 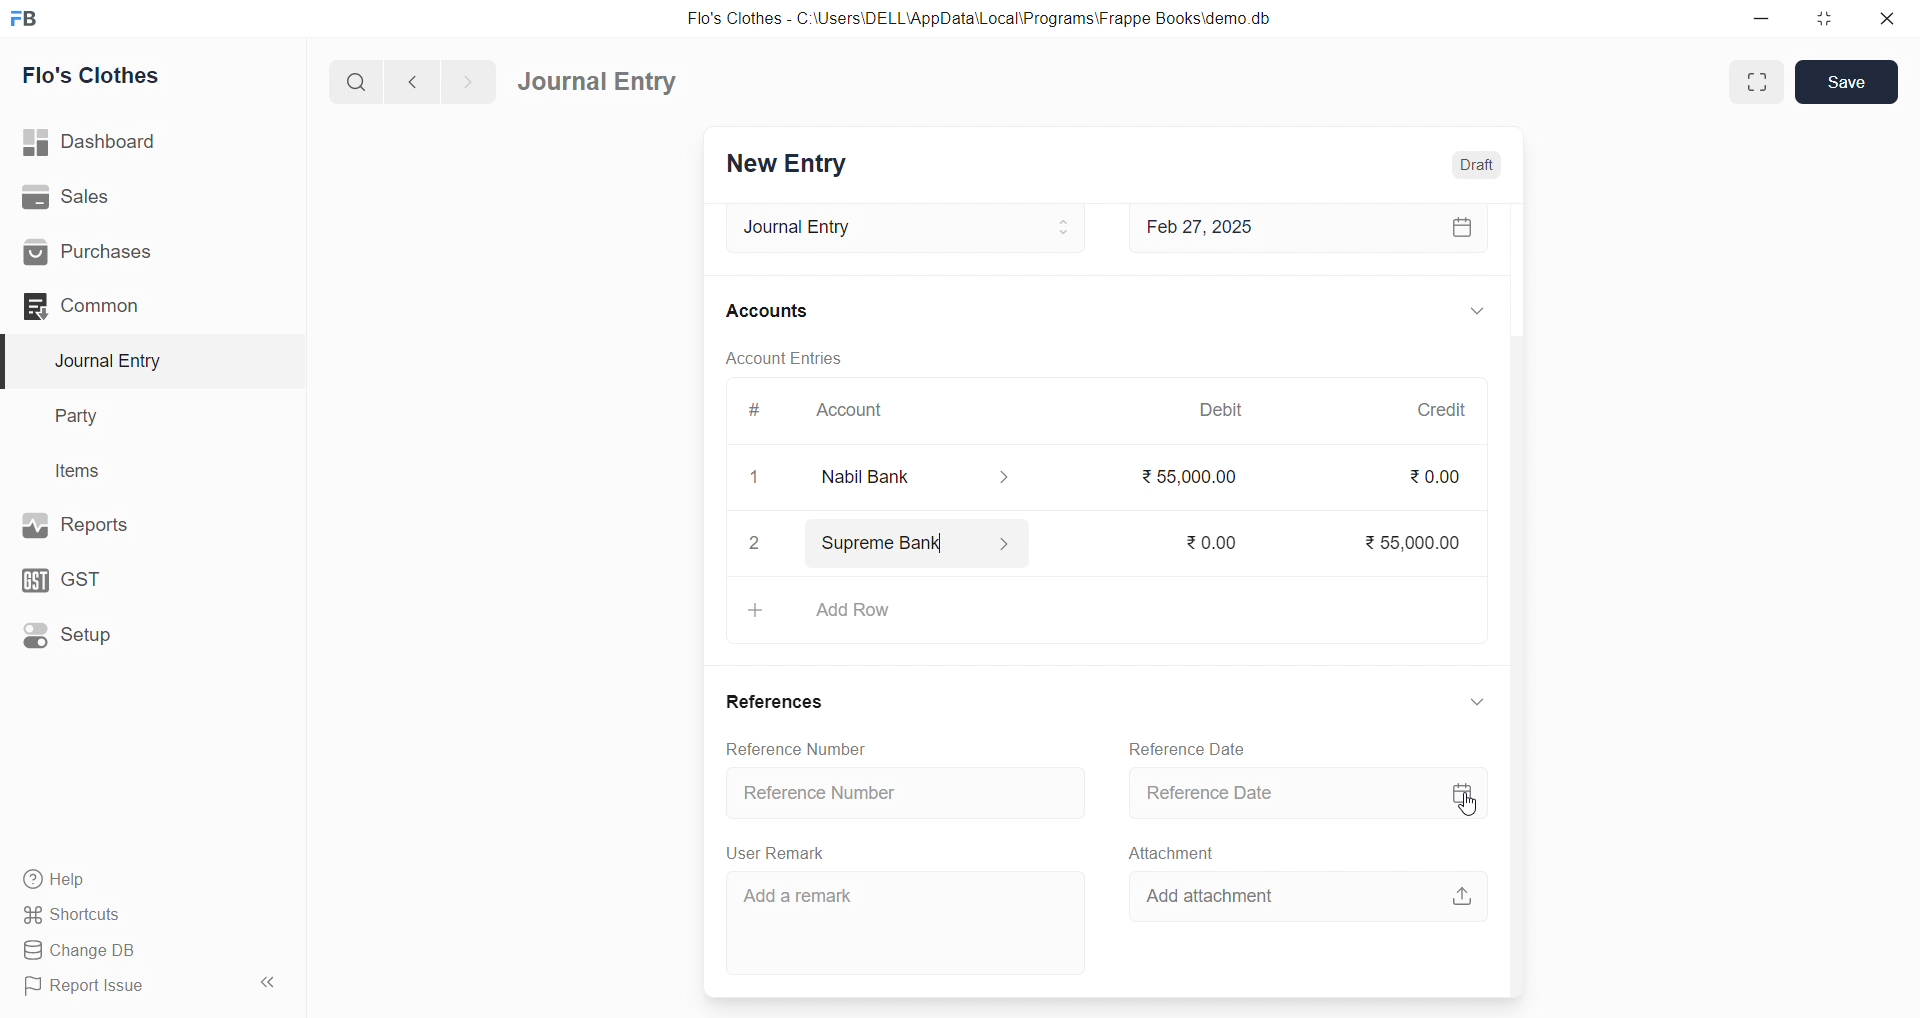 What do you see at coordinates (102, 75) in the screenshot?
I see `Flo's Clothes` at bounding box center [102, 75].